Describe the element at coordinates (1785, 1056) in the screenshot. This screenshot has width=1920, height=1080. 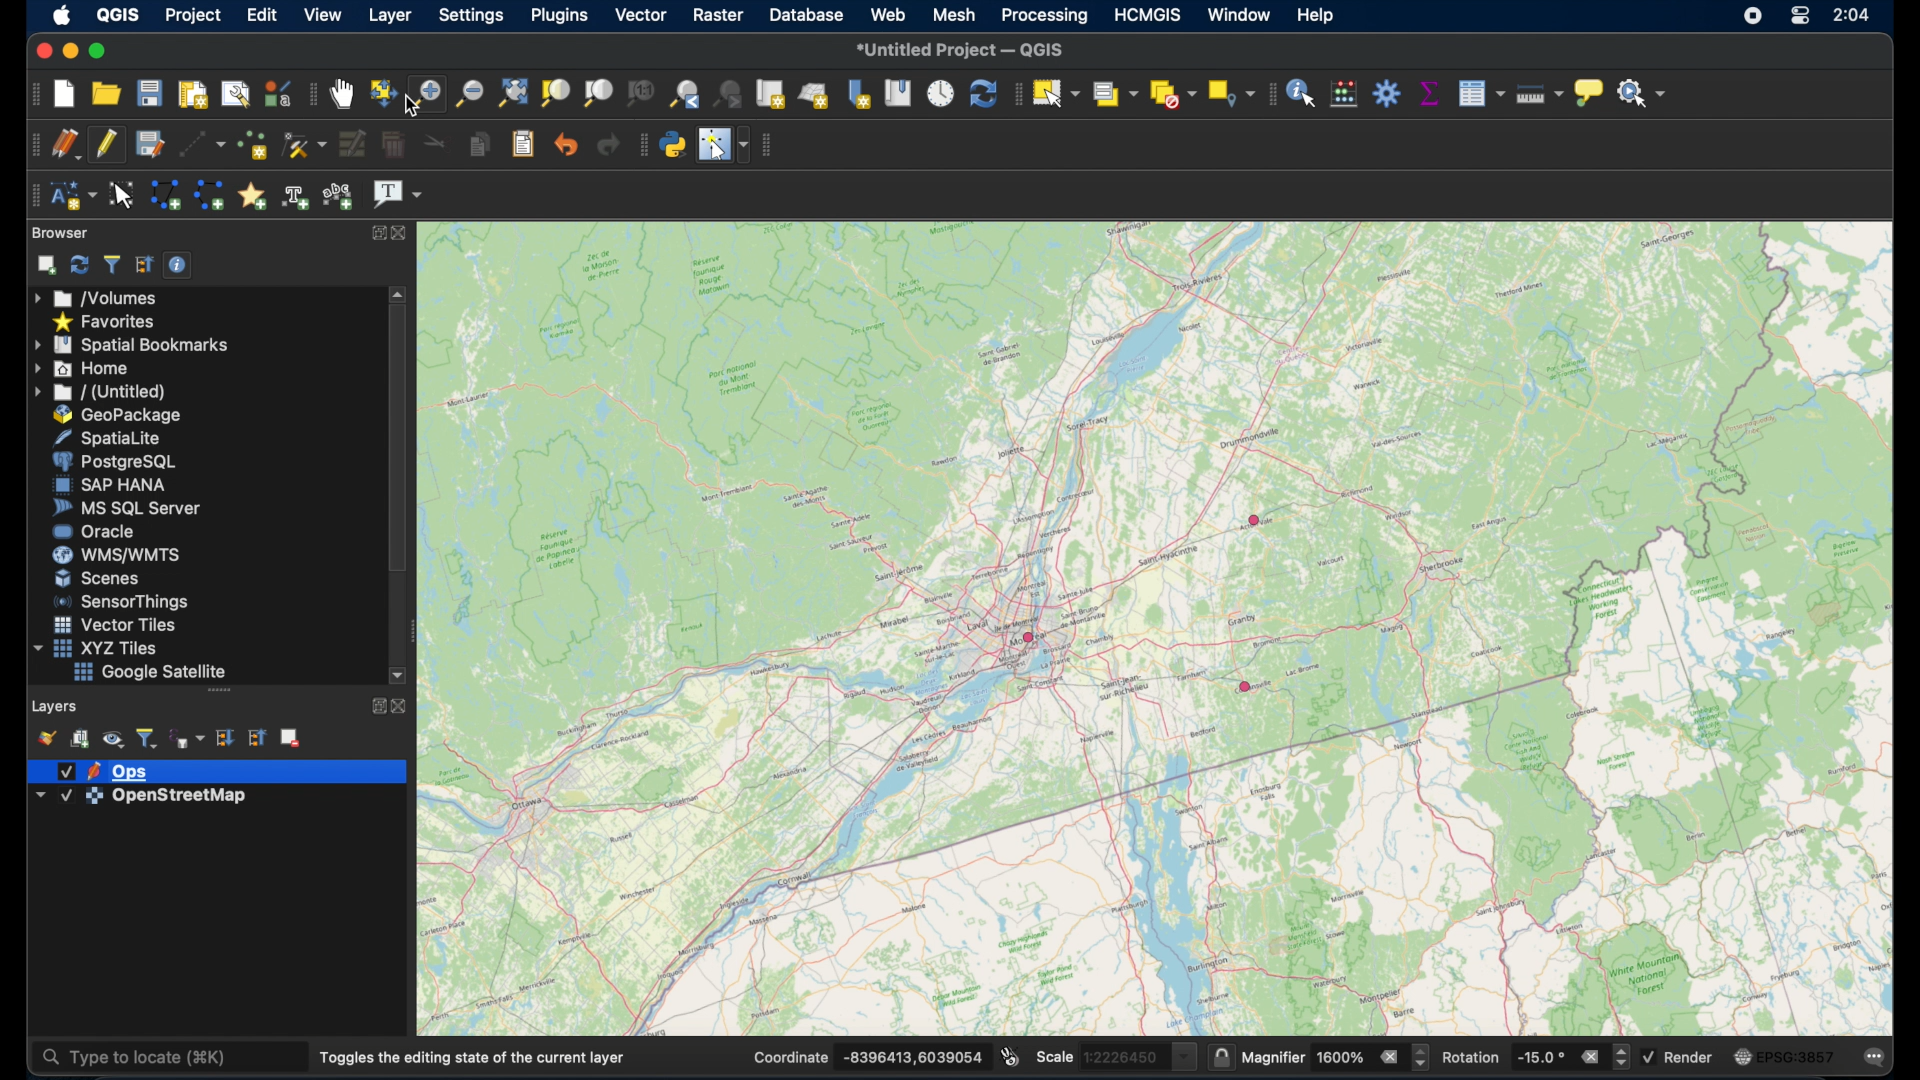
I see `current cos` at that location.